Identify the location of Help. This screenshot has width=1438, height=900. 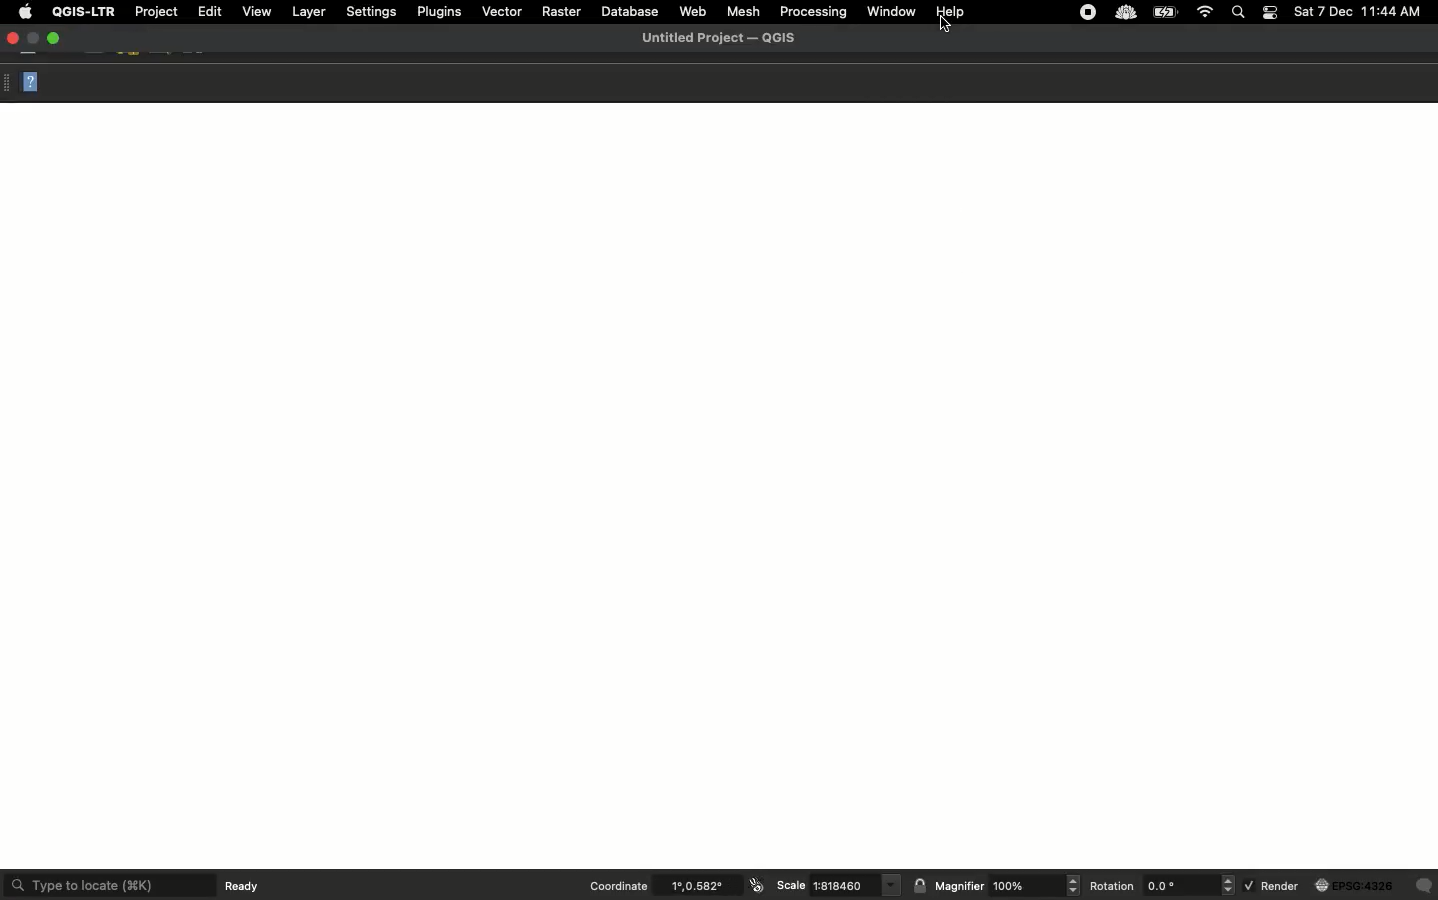
(954, 12).